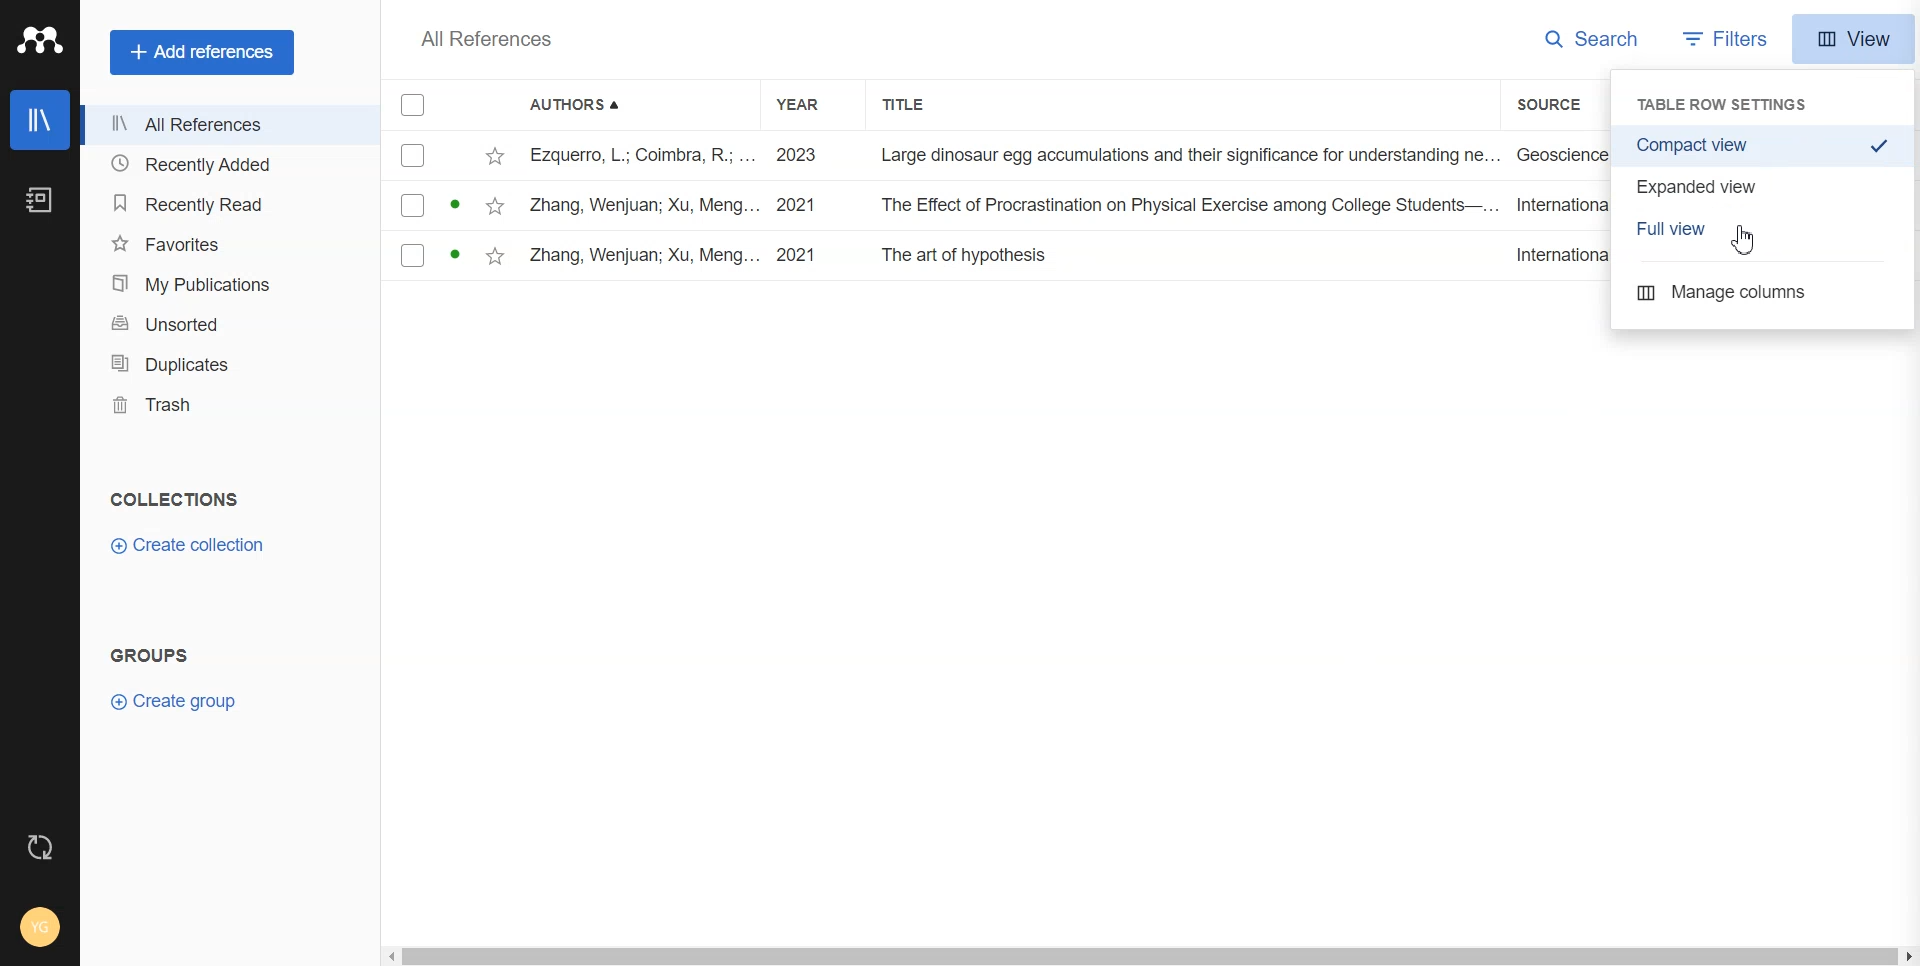 This screenshot has height=966, width=1920. What do you see at coordinates (495, 155) in the screenshot?
I see `Starred` at bounding box center [495, 155].